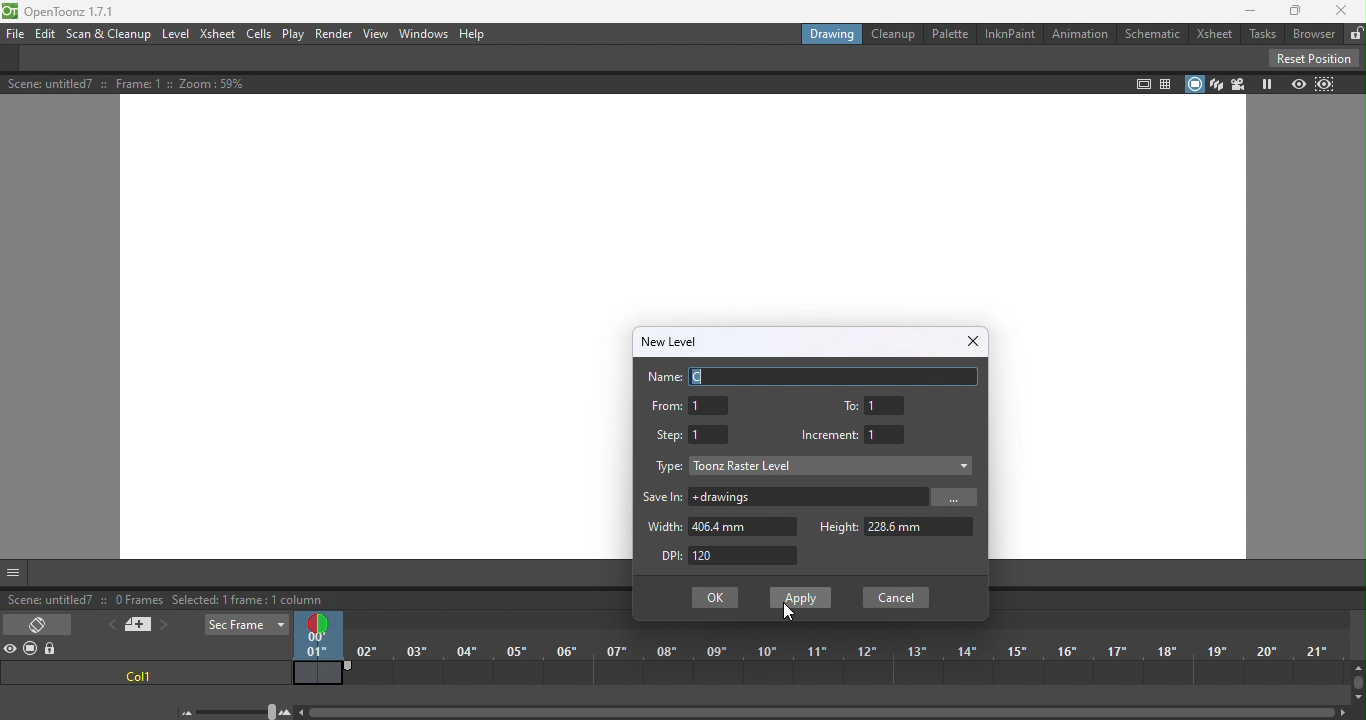 This screenshot has width=1366, height=720. Describe the element at coordinates (1152, 34) in the screenshot. I see `Schematic` at that location.